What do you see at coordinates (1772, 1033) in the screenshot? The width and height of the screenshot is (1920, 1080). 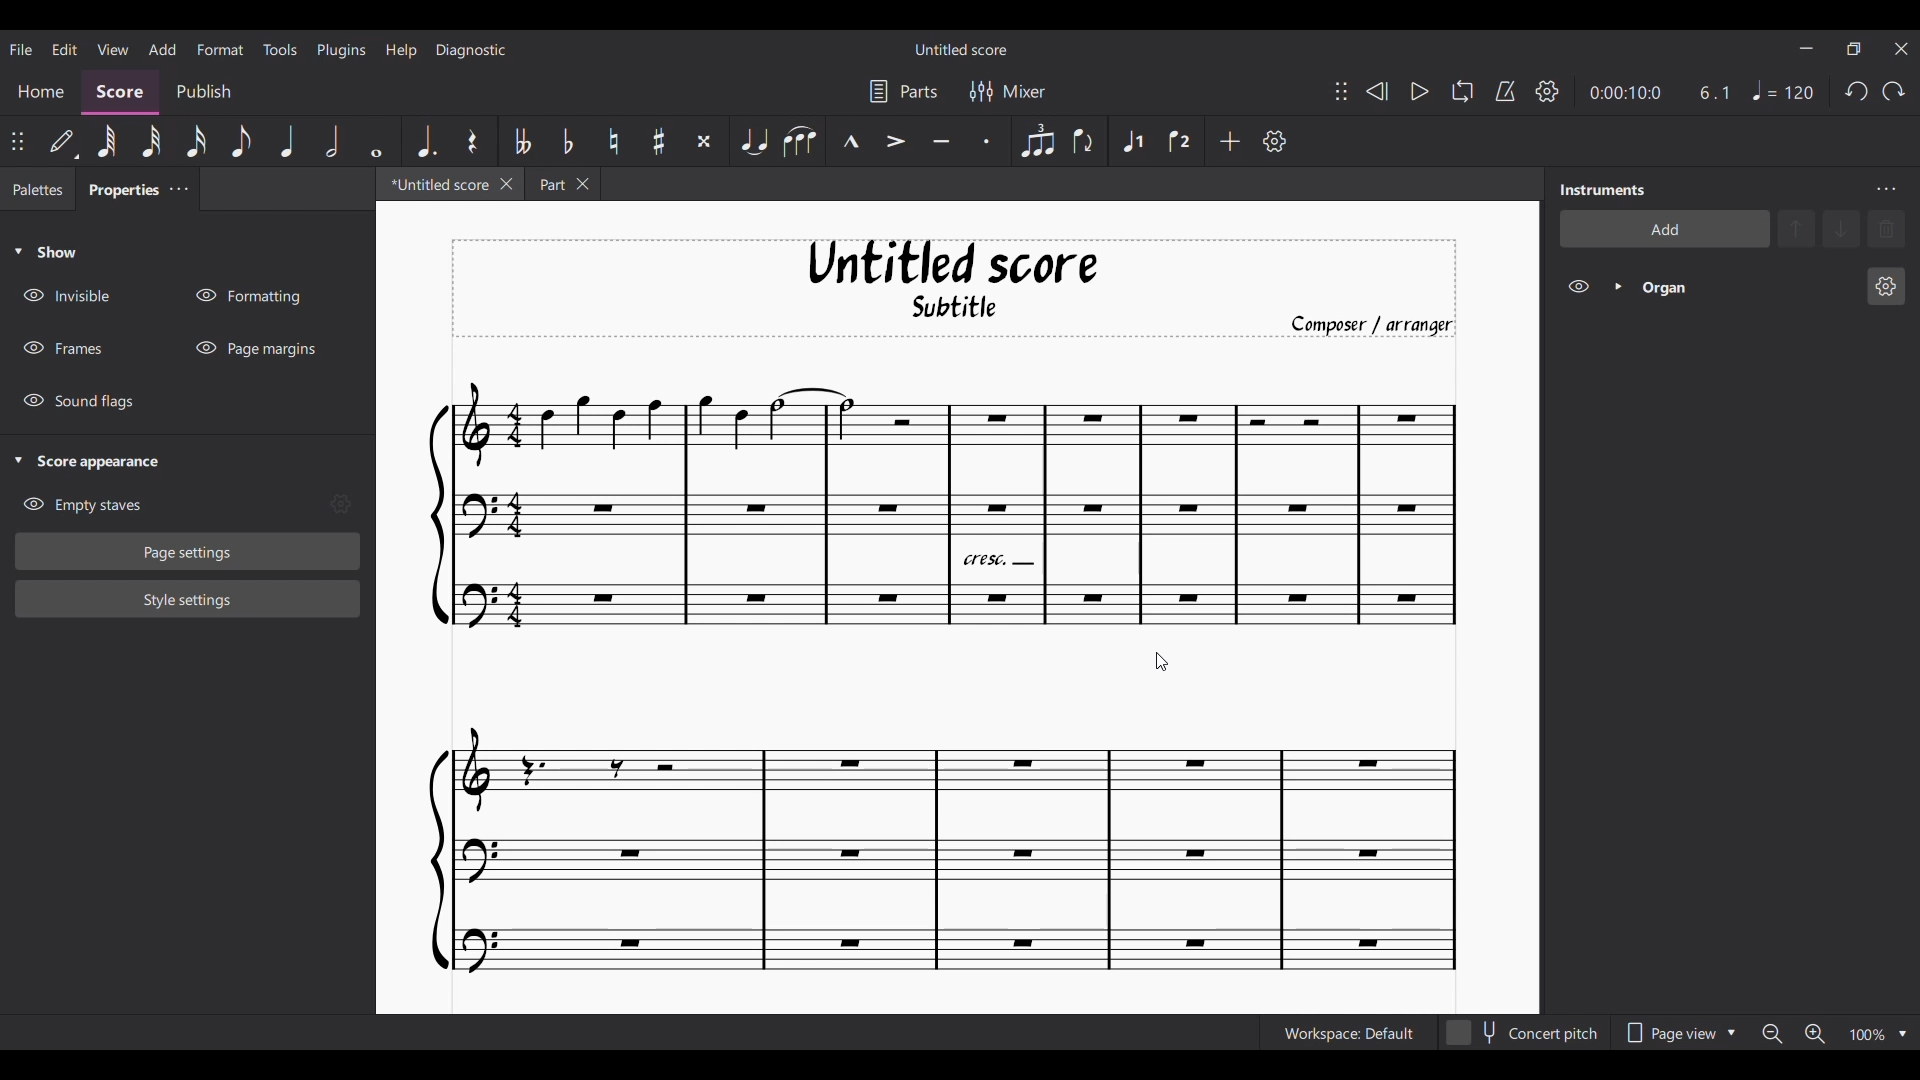 I see `Zoom out` at bounding box center [1772, 1033].